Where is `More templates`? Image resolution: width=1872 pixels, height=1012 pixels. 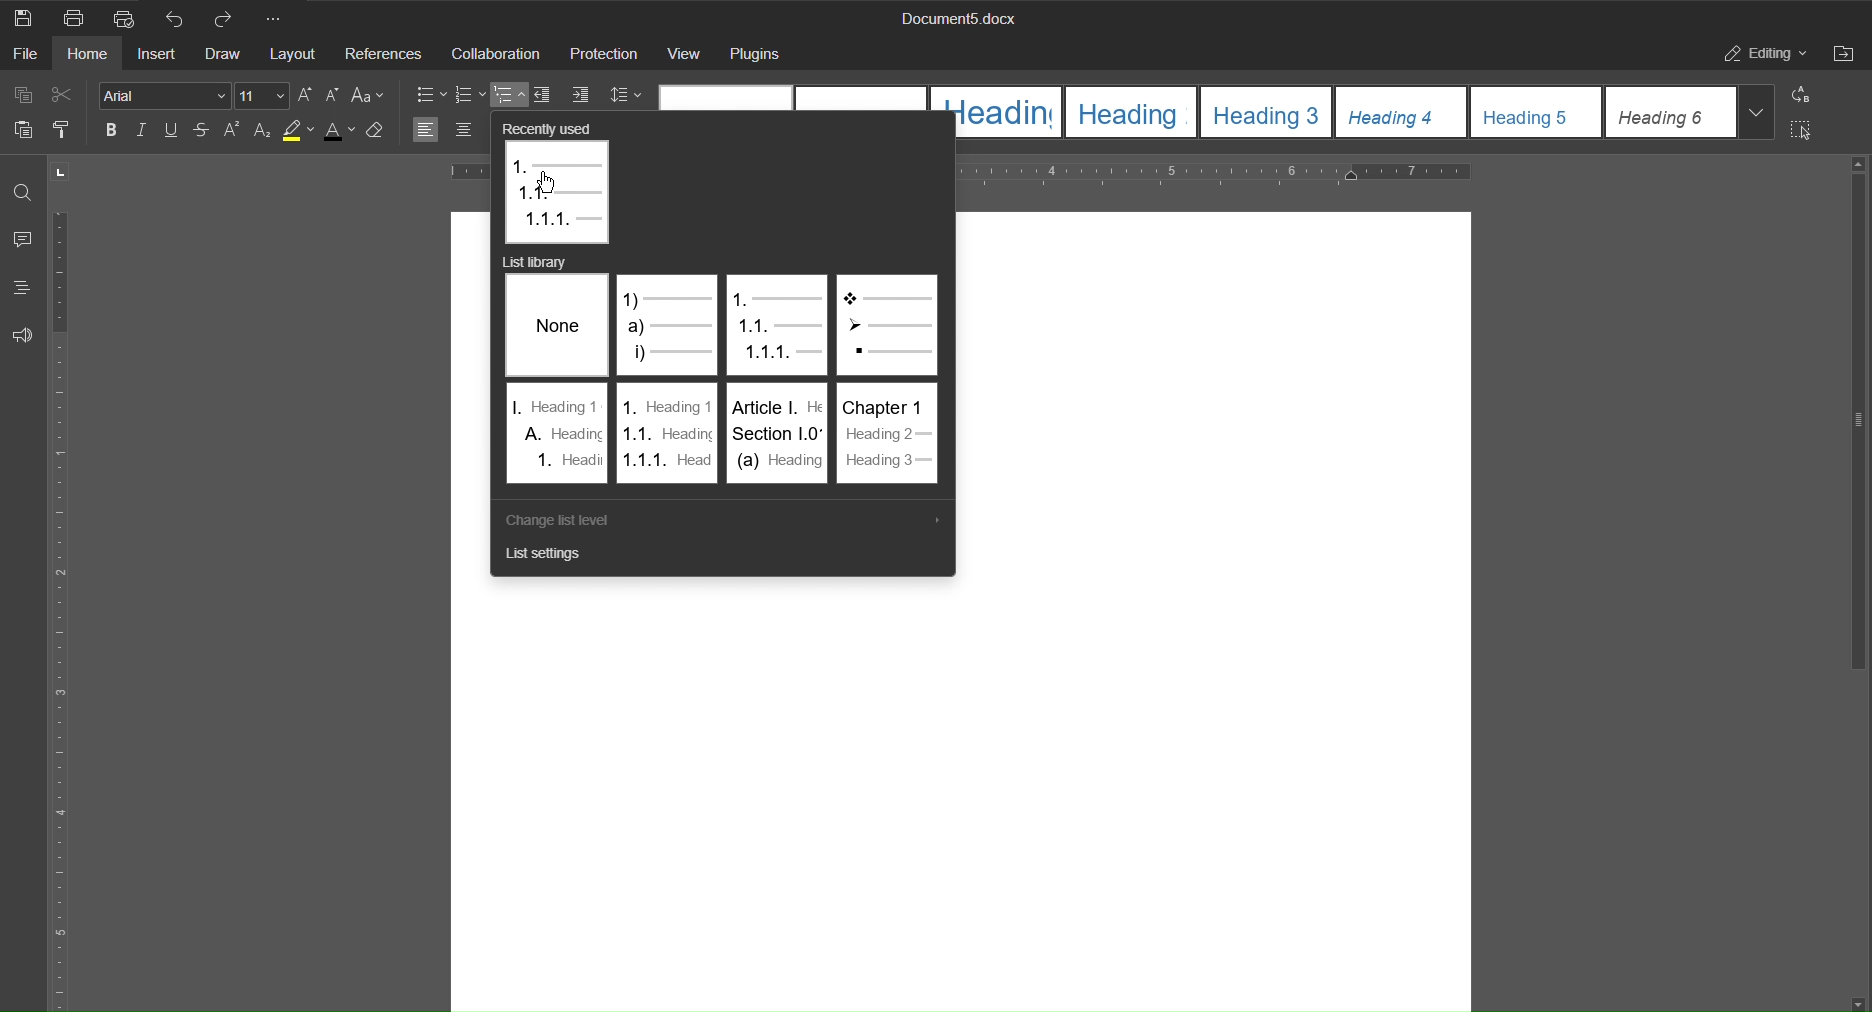 More templates is located at coordinates (1756, 111).